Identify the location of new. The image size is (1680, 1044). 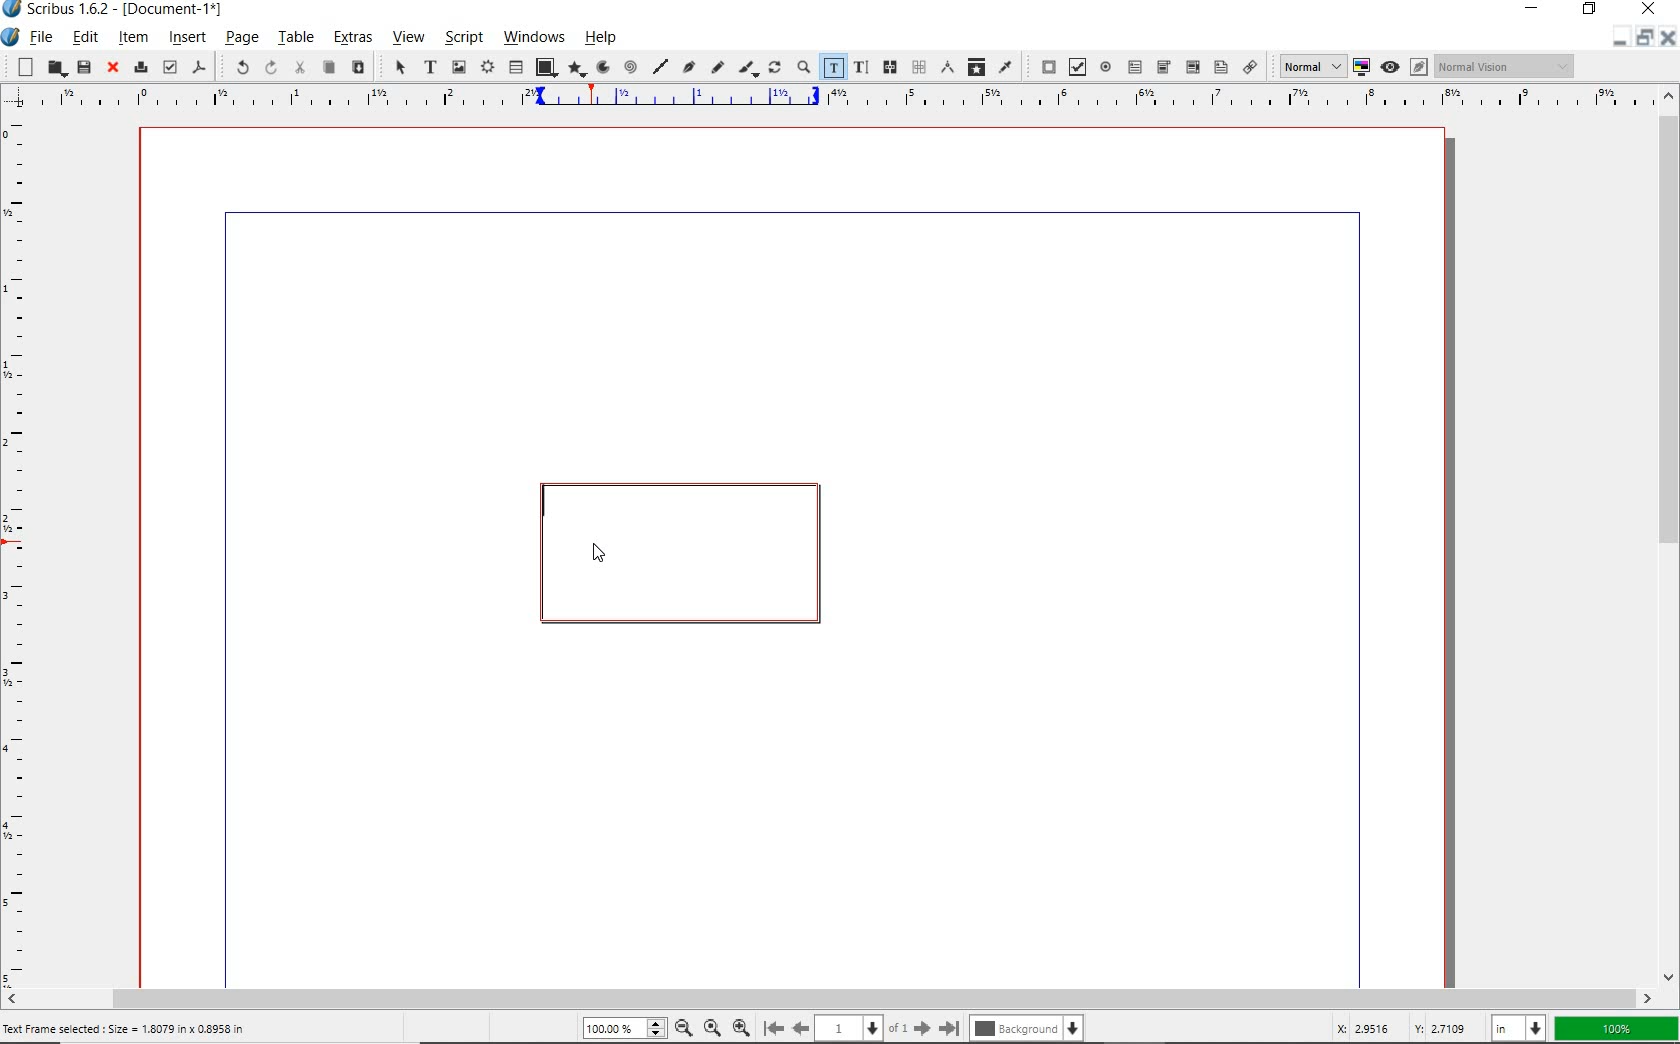
(25, 66).